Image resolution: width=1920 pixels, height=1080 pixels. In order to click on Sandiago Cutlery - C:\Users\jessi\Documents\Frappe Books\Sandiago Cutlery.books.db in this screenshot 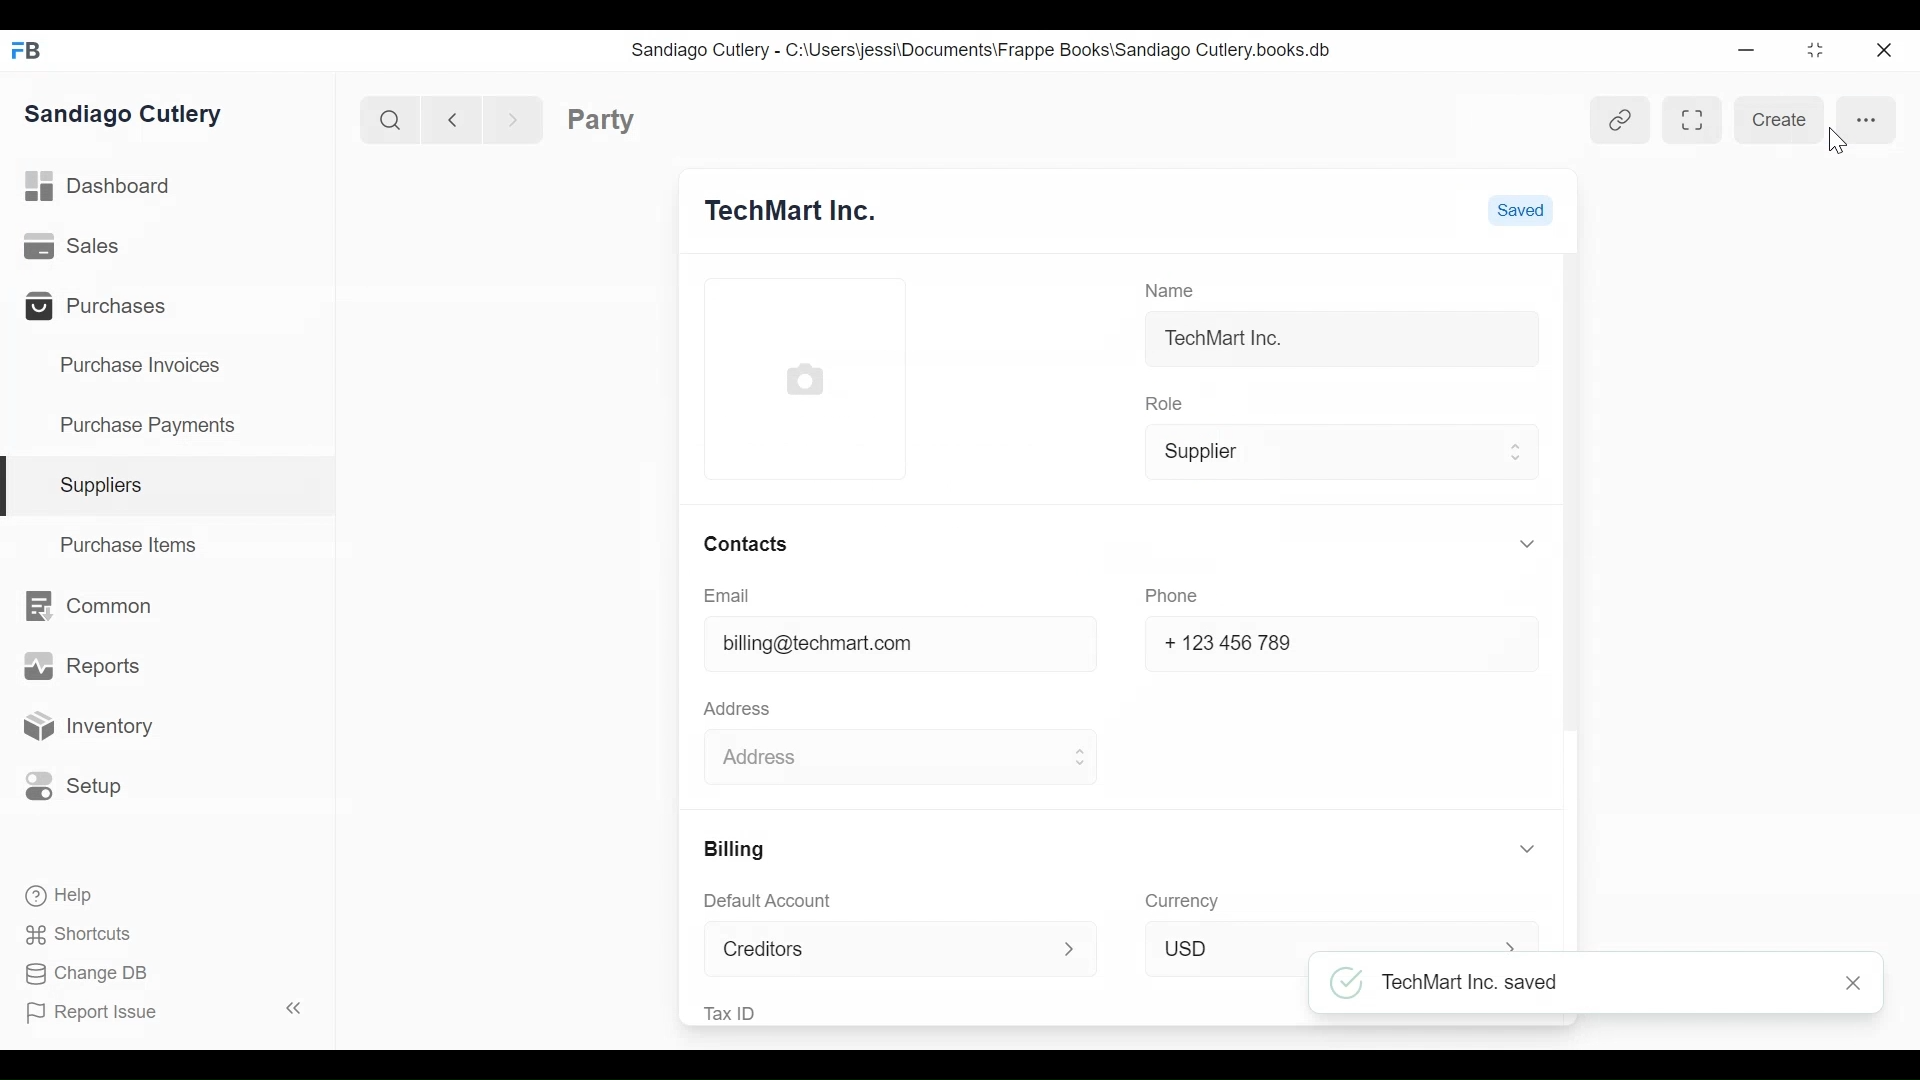, I will do `click(1000, 59)`.